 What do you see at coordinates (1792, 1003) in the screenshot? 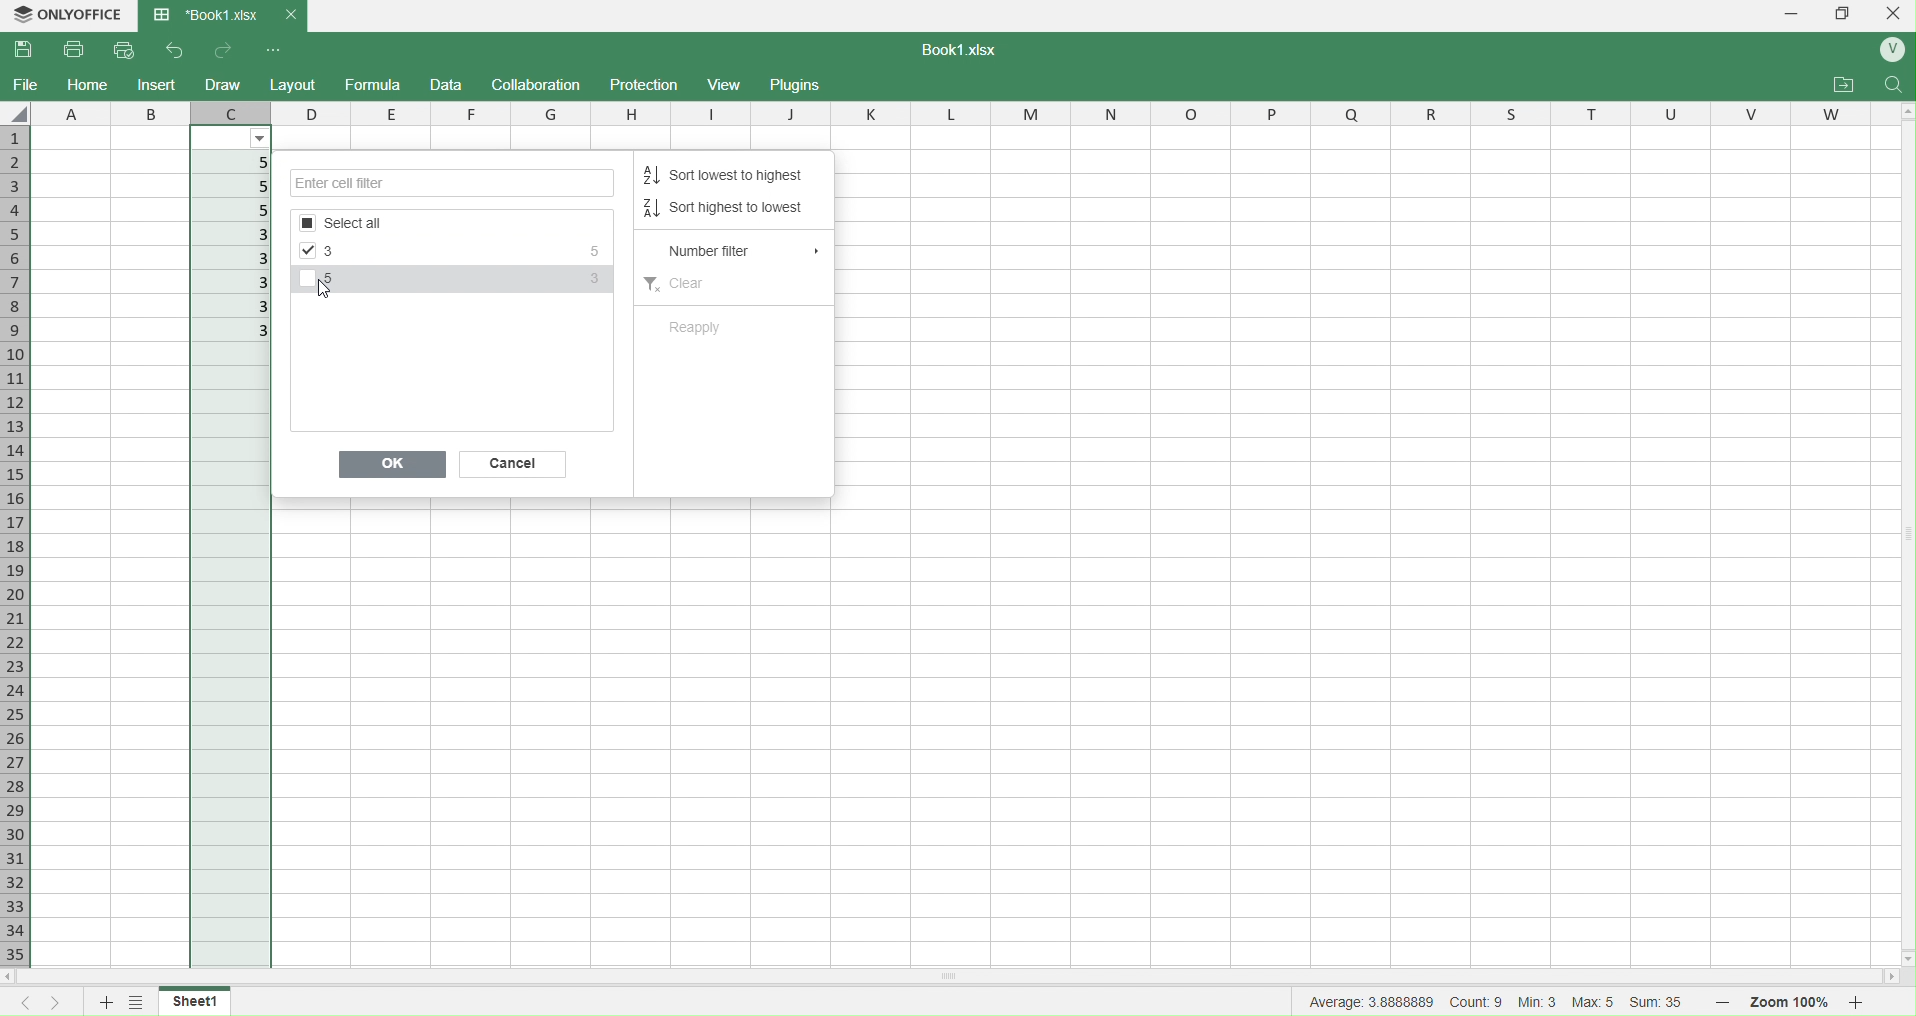
I see `Zoom` at bounding box center [1792, 1003].